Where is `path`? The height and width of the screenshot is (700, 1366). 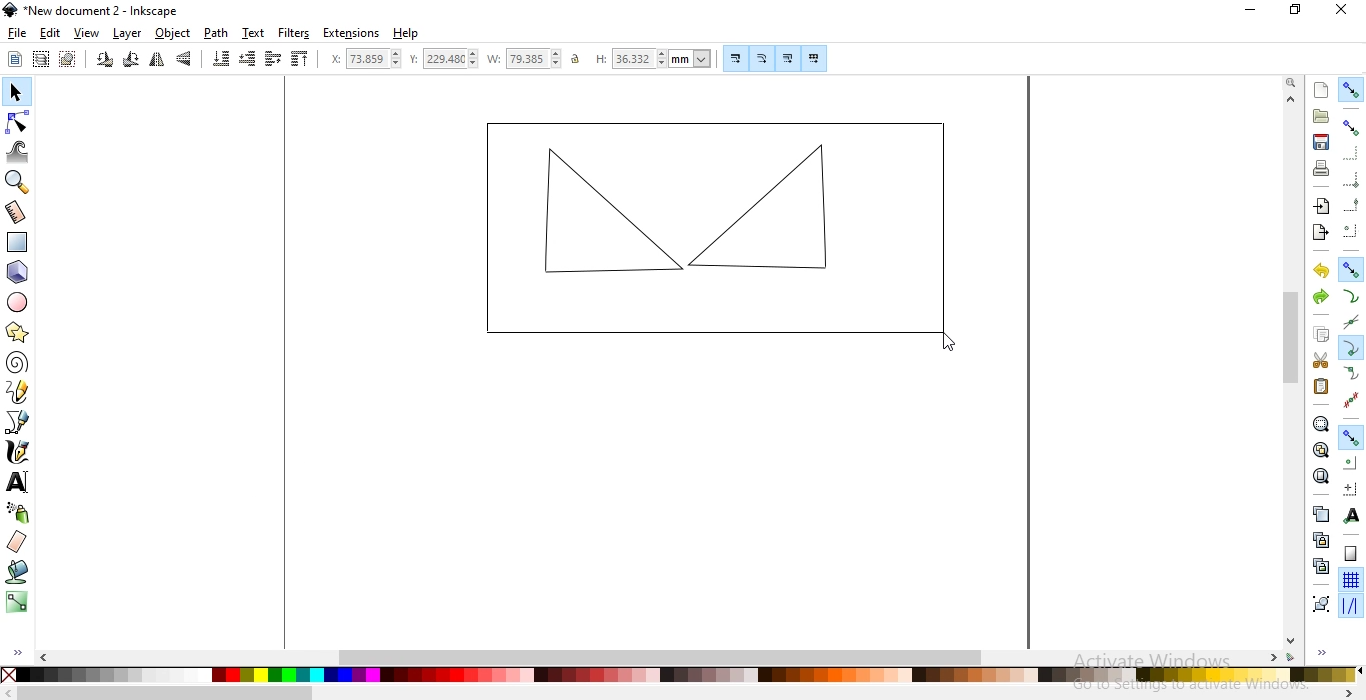 path is located at coordinates (215, 34).